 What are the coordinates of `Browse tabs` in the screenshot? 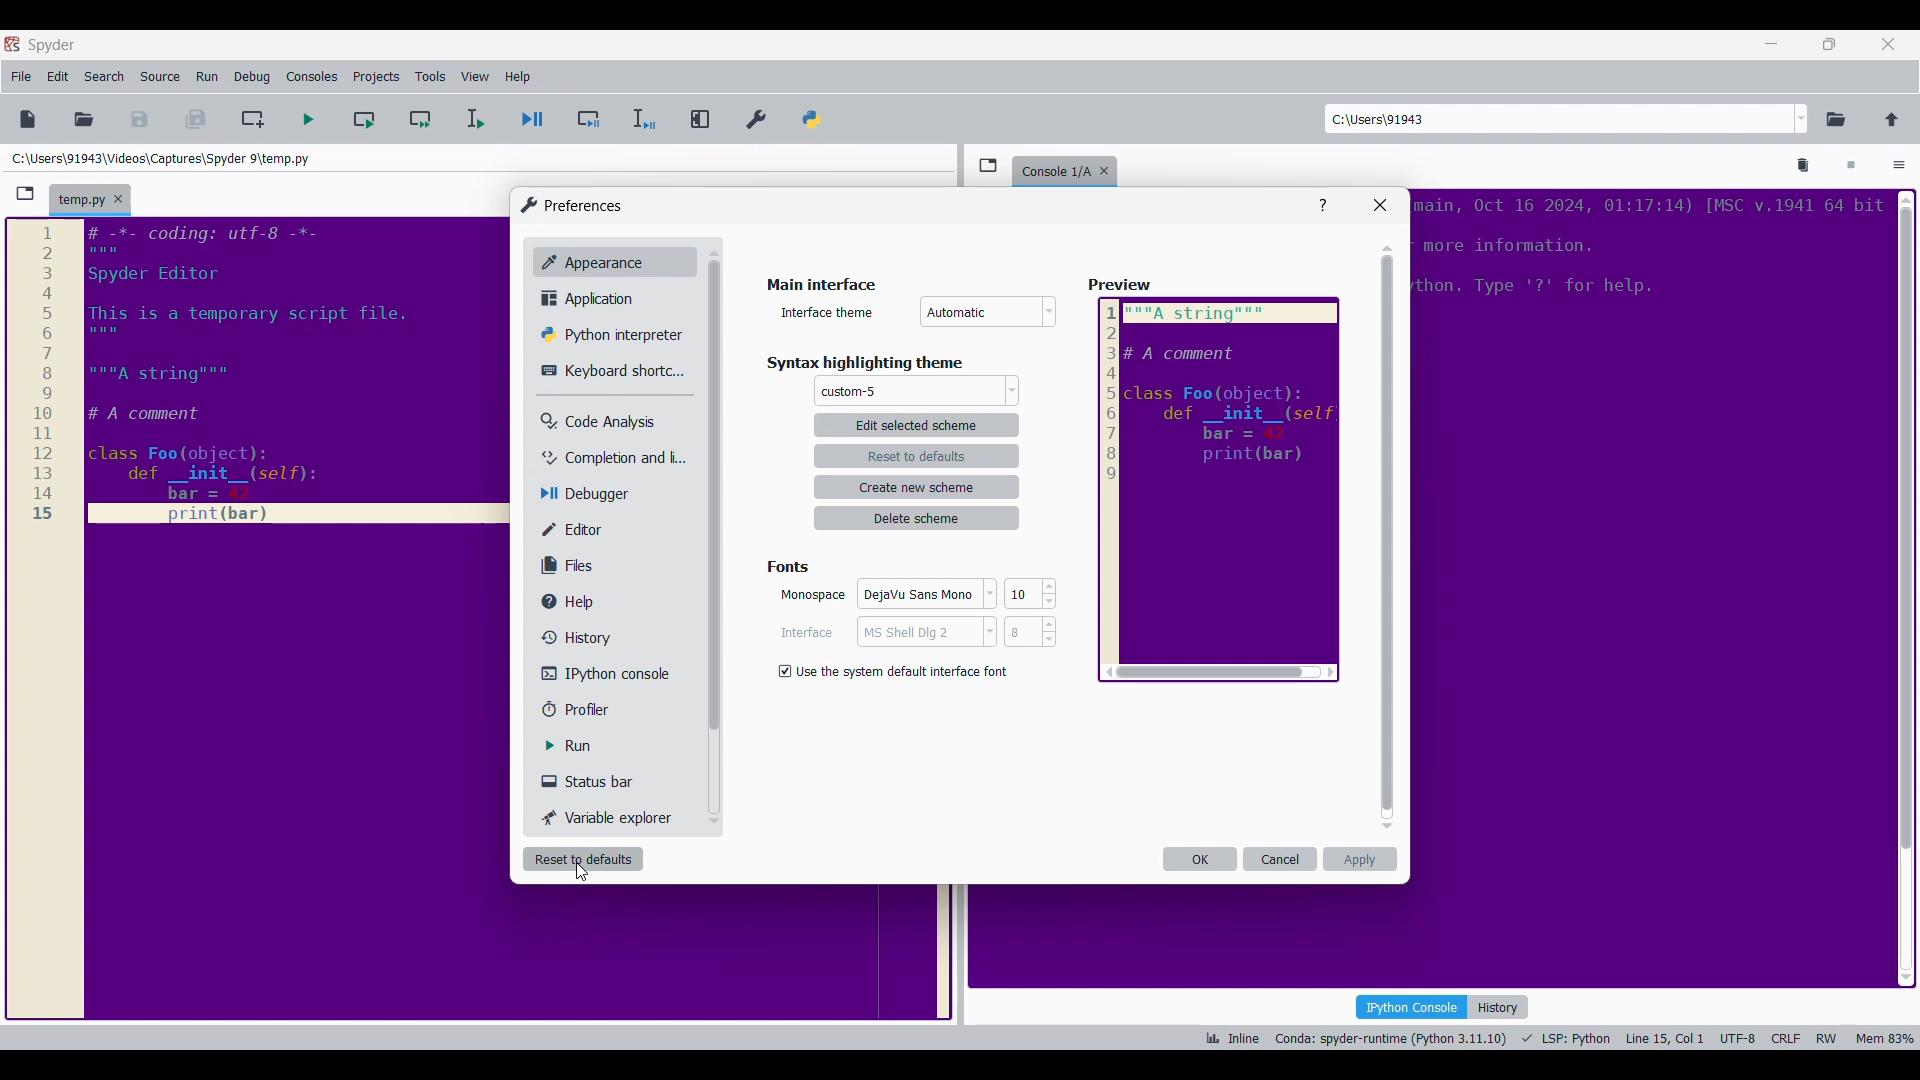 It's located at (25, 193).